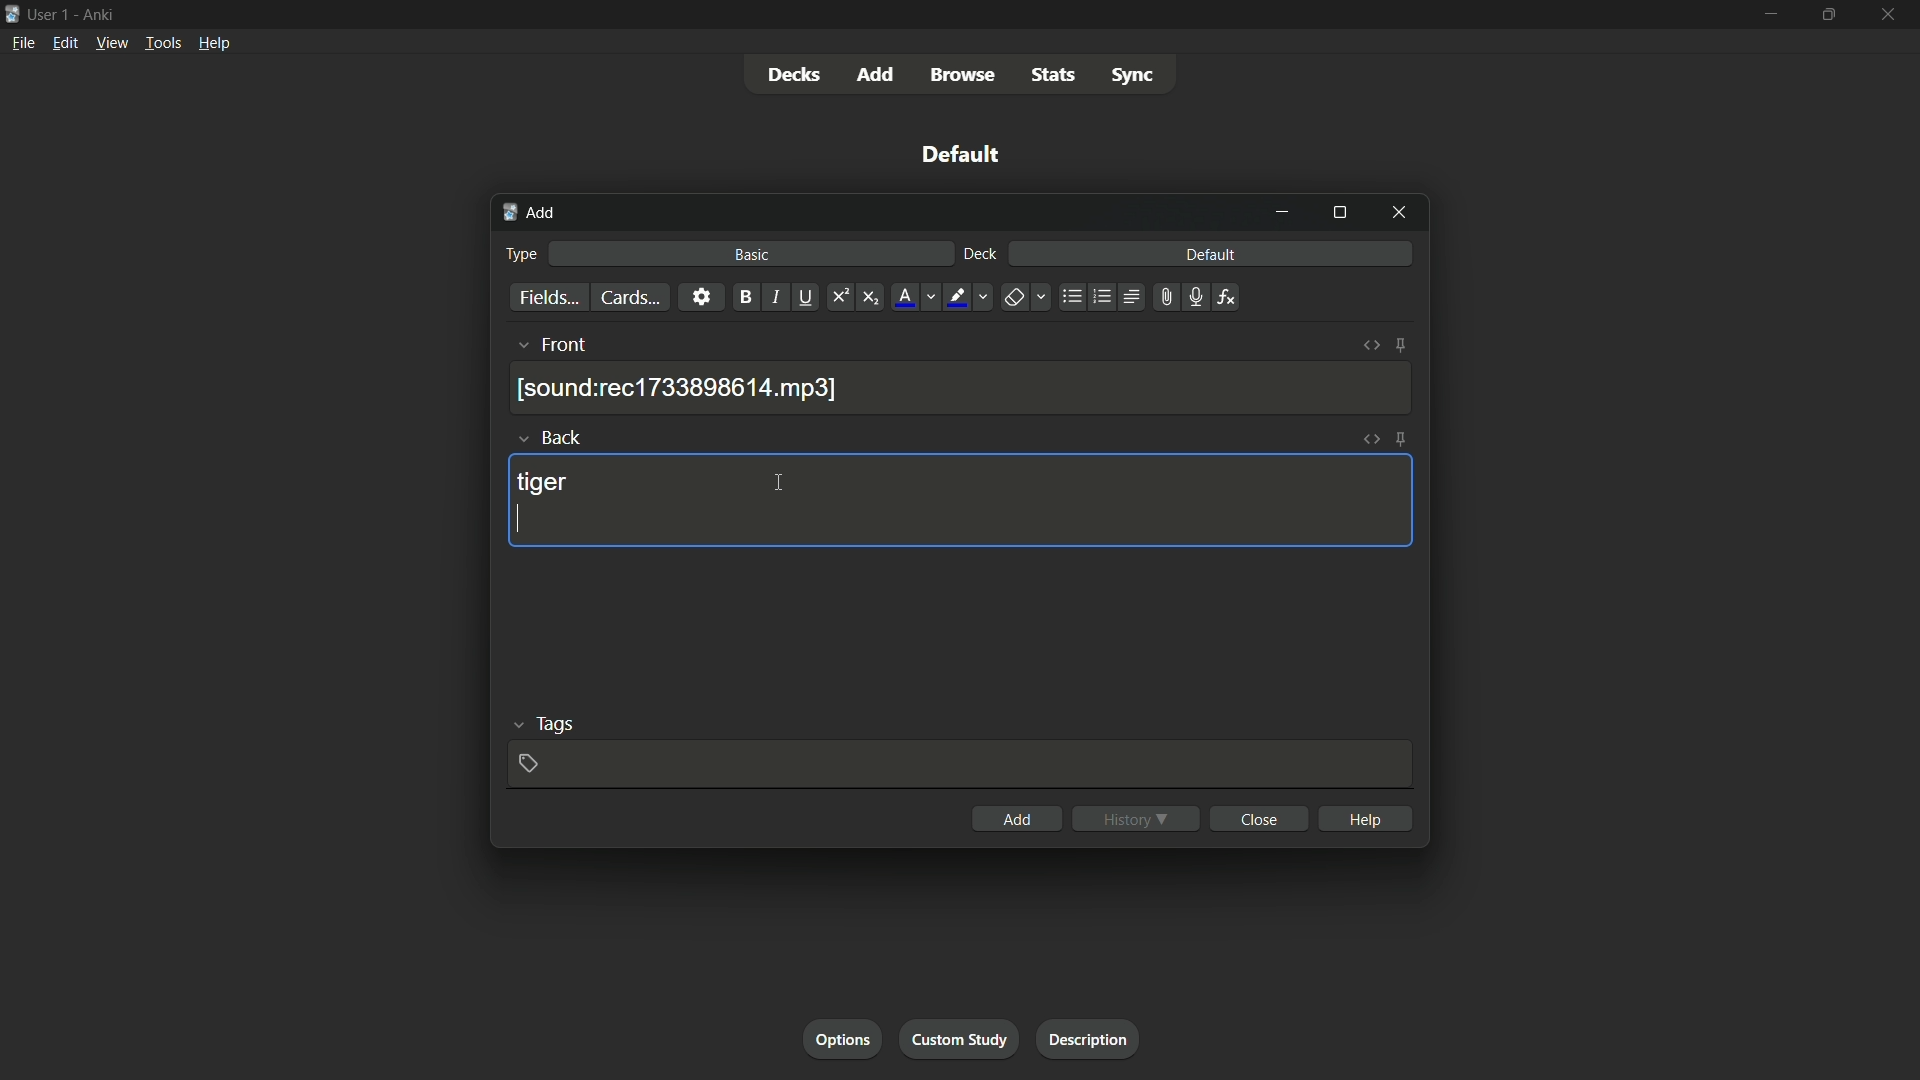 The image size is (1920, 1080). I want to click on add, so click(529, 214).